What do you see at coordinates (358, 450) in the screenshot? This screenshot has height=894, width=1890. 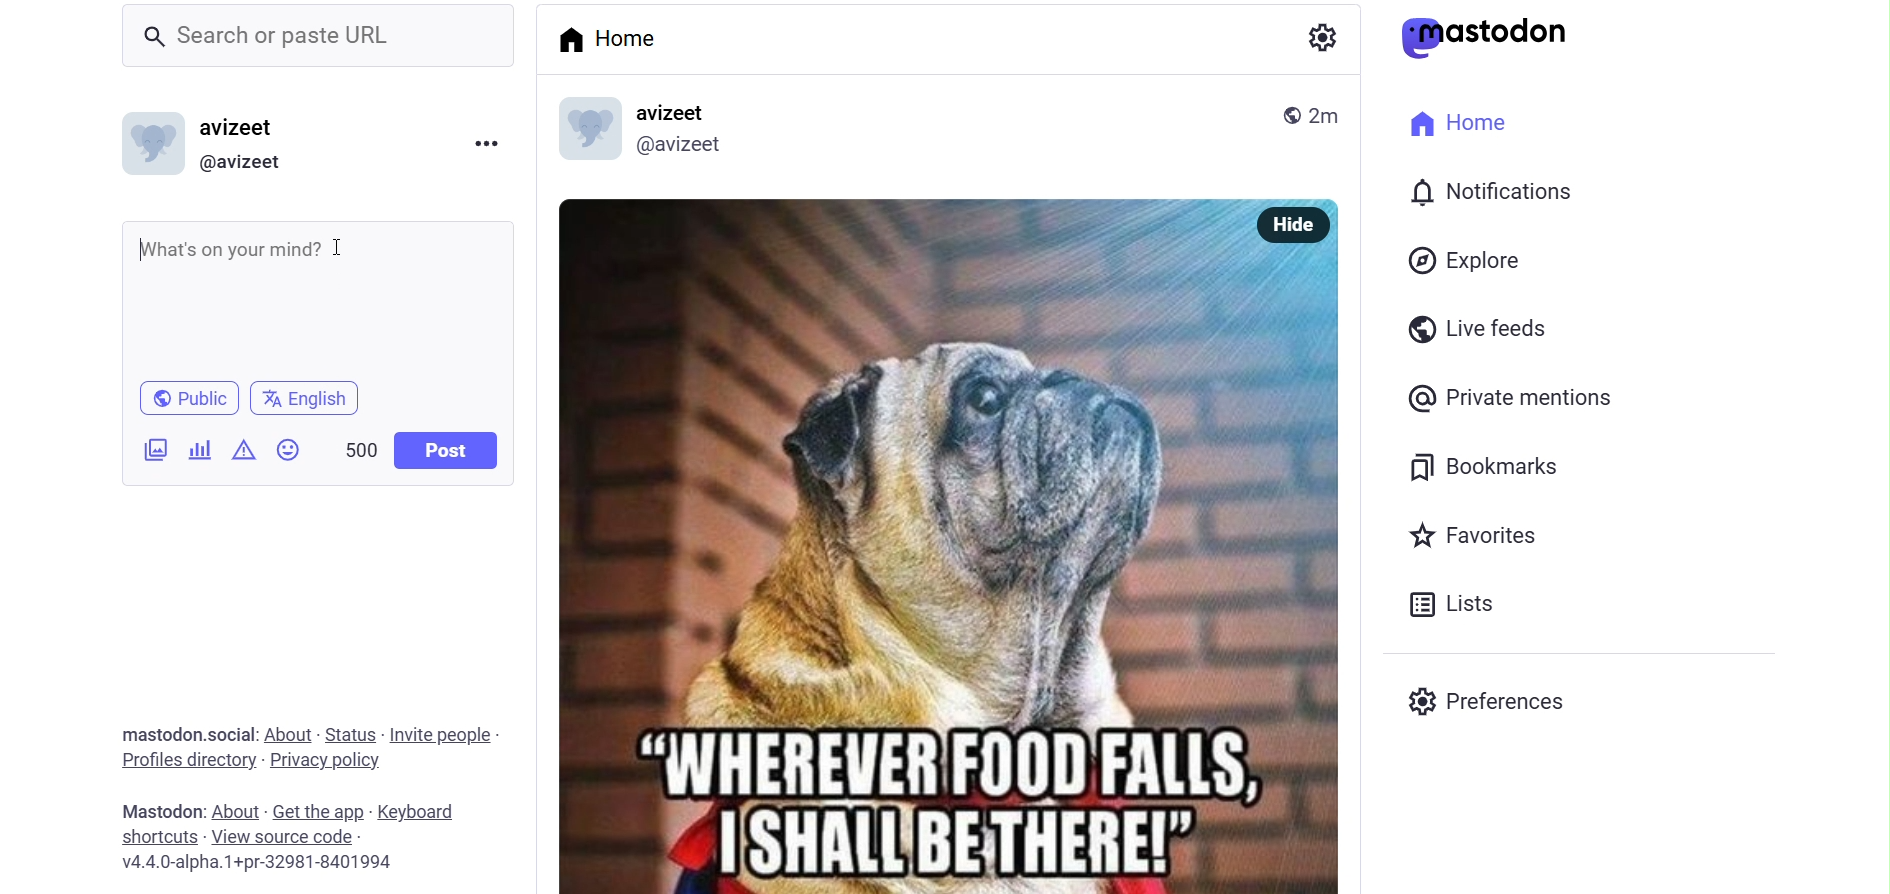 I see `word limit` at bounding box center [358, 450].